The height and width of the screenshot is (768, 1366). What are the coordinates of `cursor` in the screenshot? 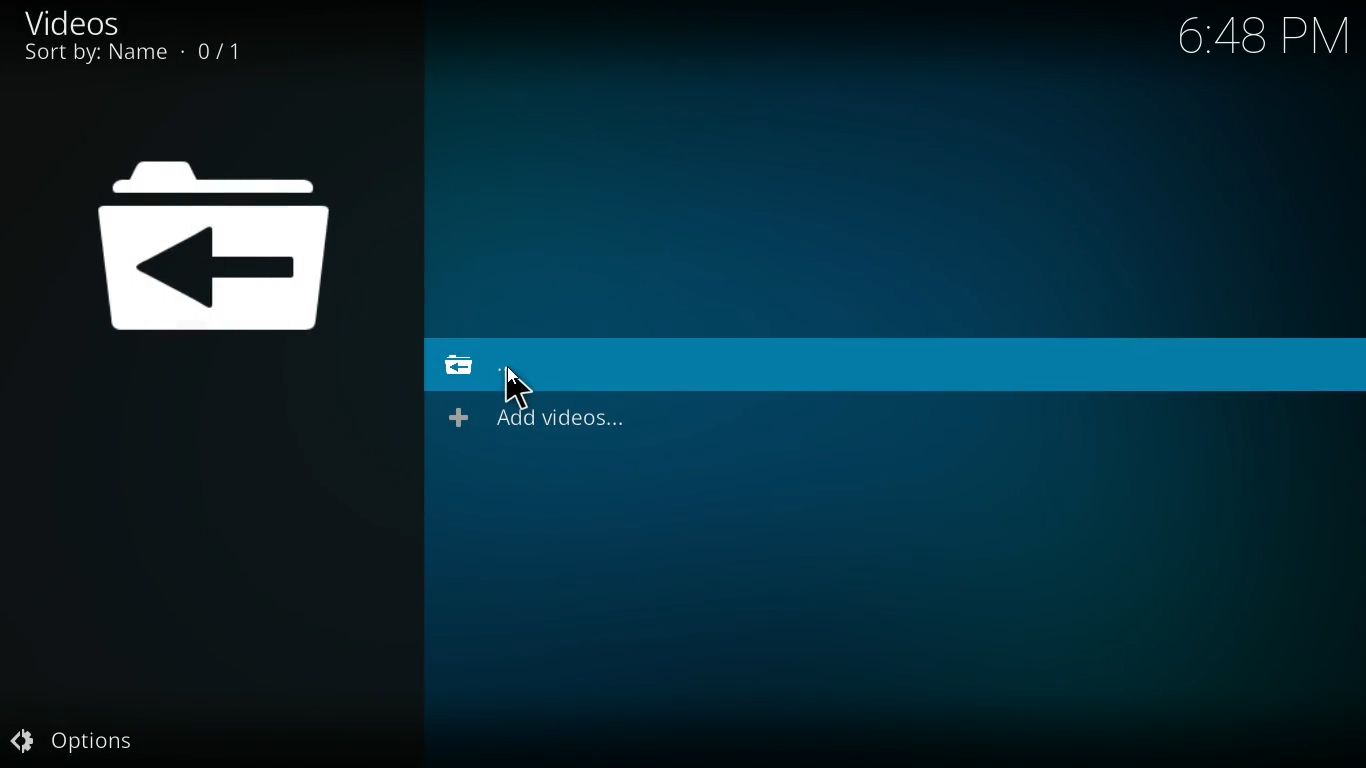 It's located at (519, 387).